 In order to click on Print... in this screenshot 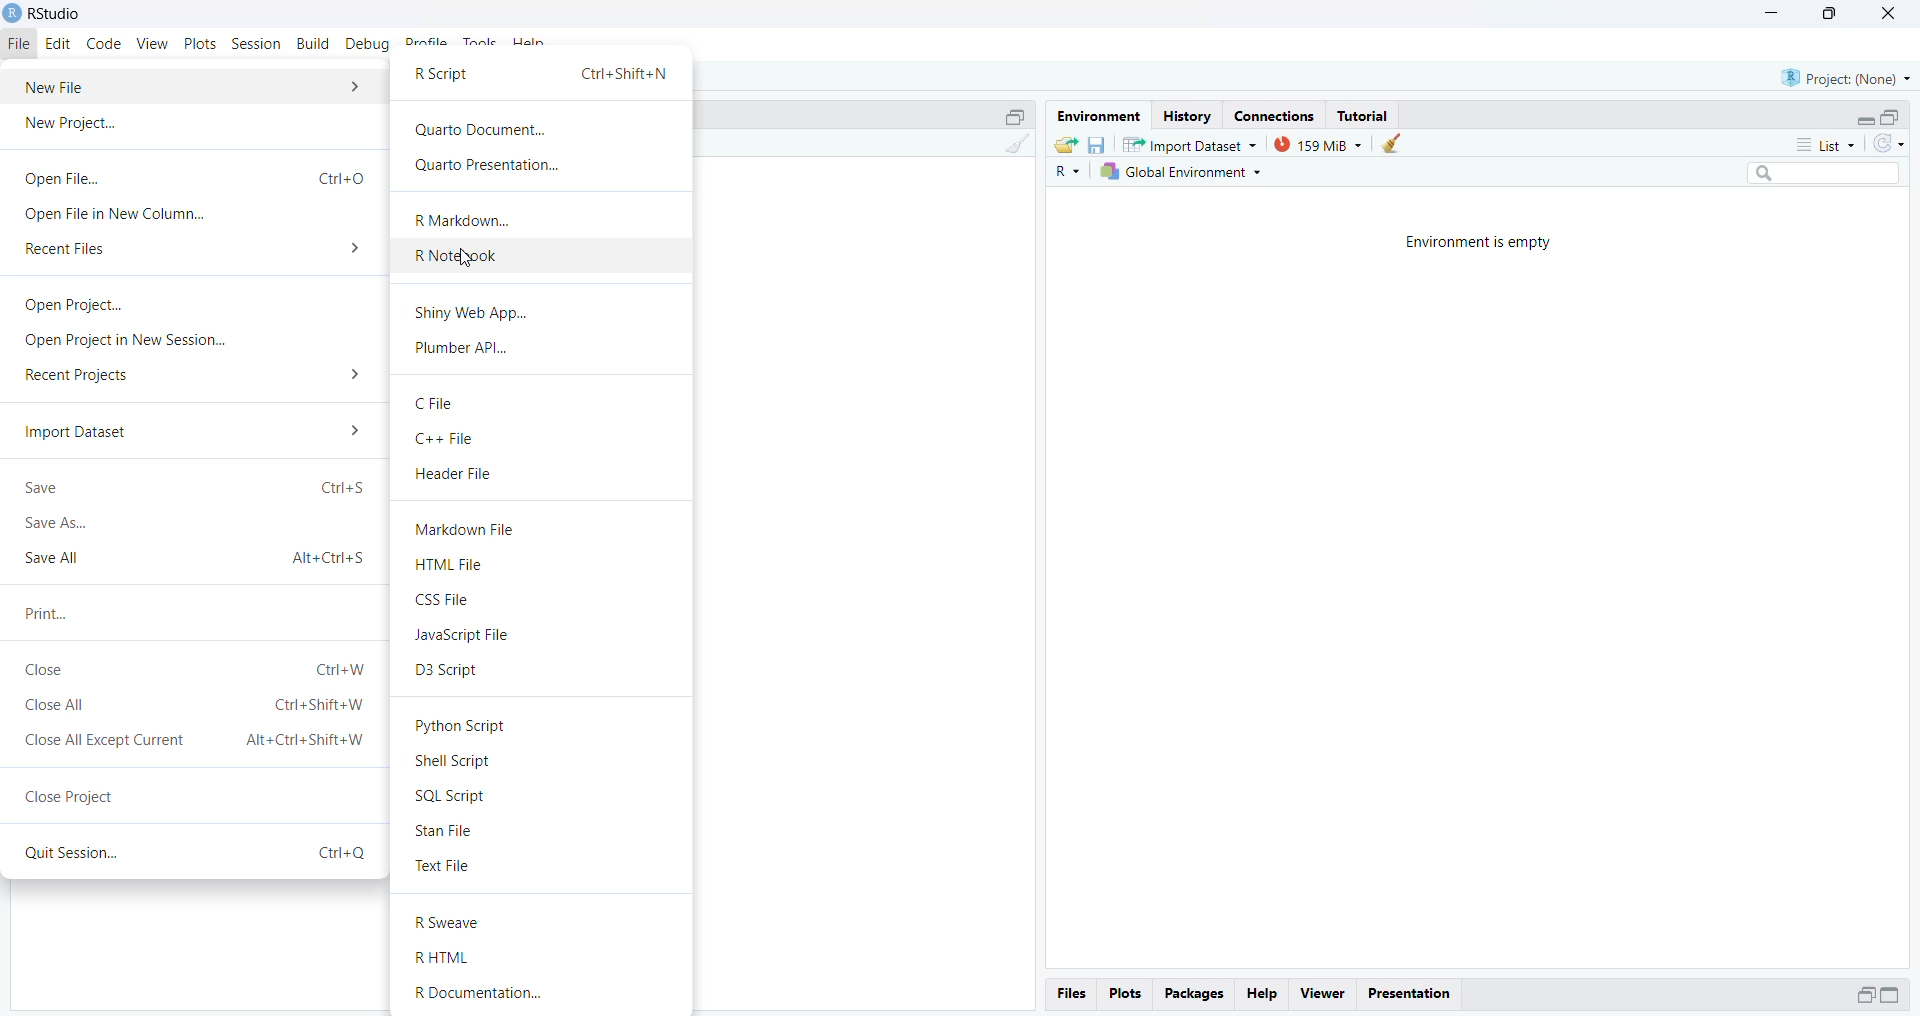, I will do `click(47, 613)`.